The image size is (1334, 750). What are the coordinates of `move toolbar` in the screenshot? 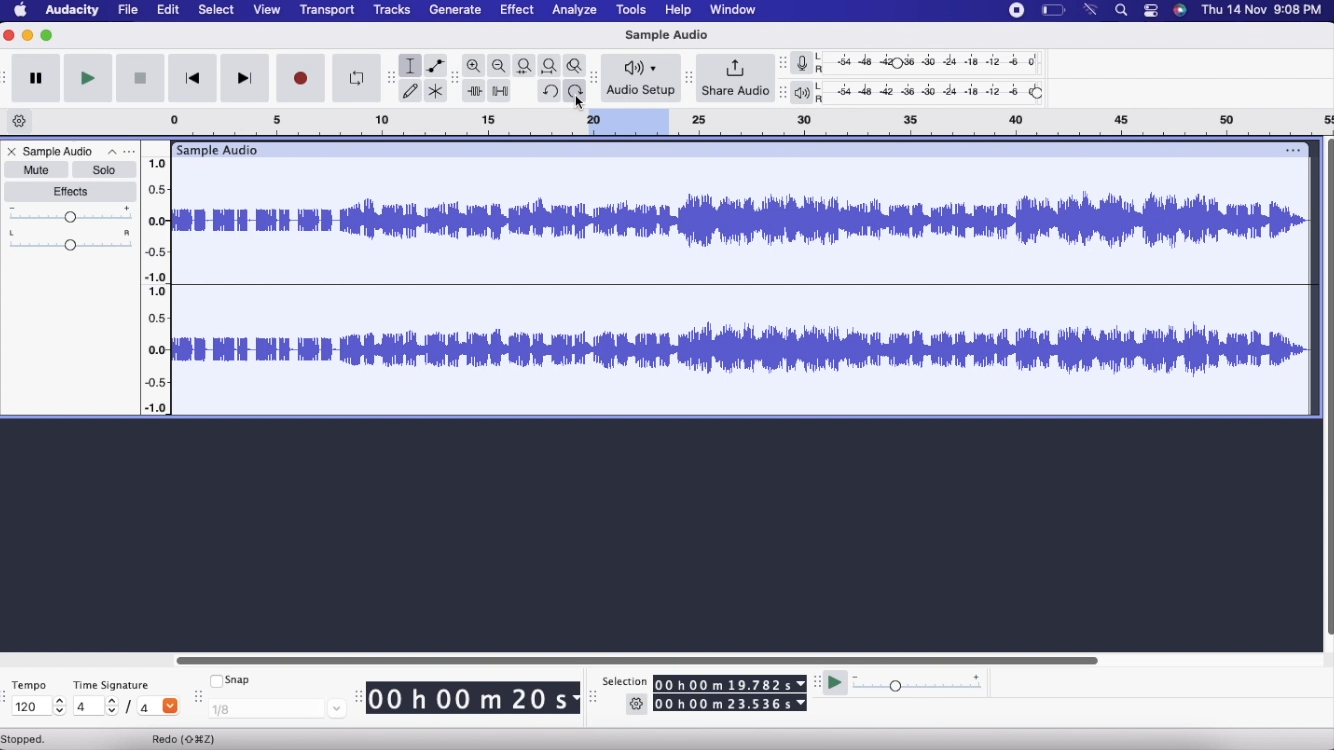 It's located at (197, 695).